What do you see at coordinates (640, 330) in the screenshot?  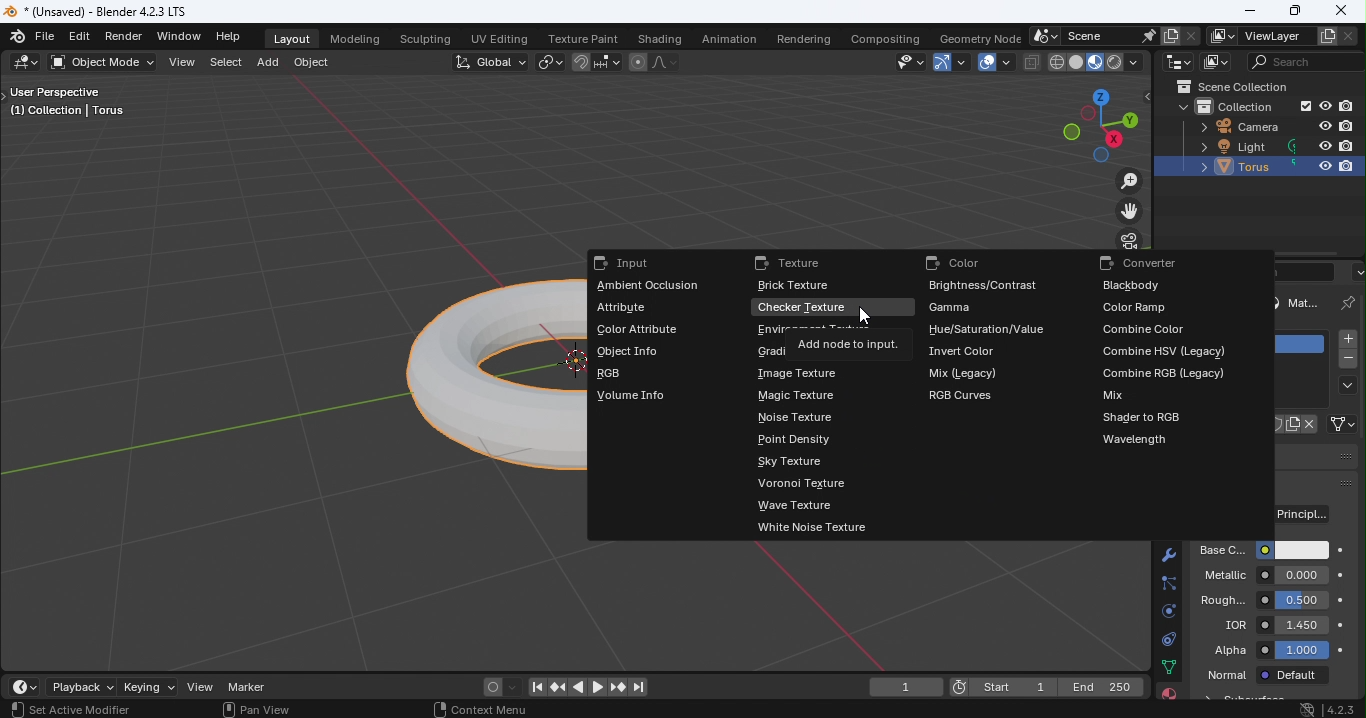 I see `Color attribute` at bounding box center [640, 330].